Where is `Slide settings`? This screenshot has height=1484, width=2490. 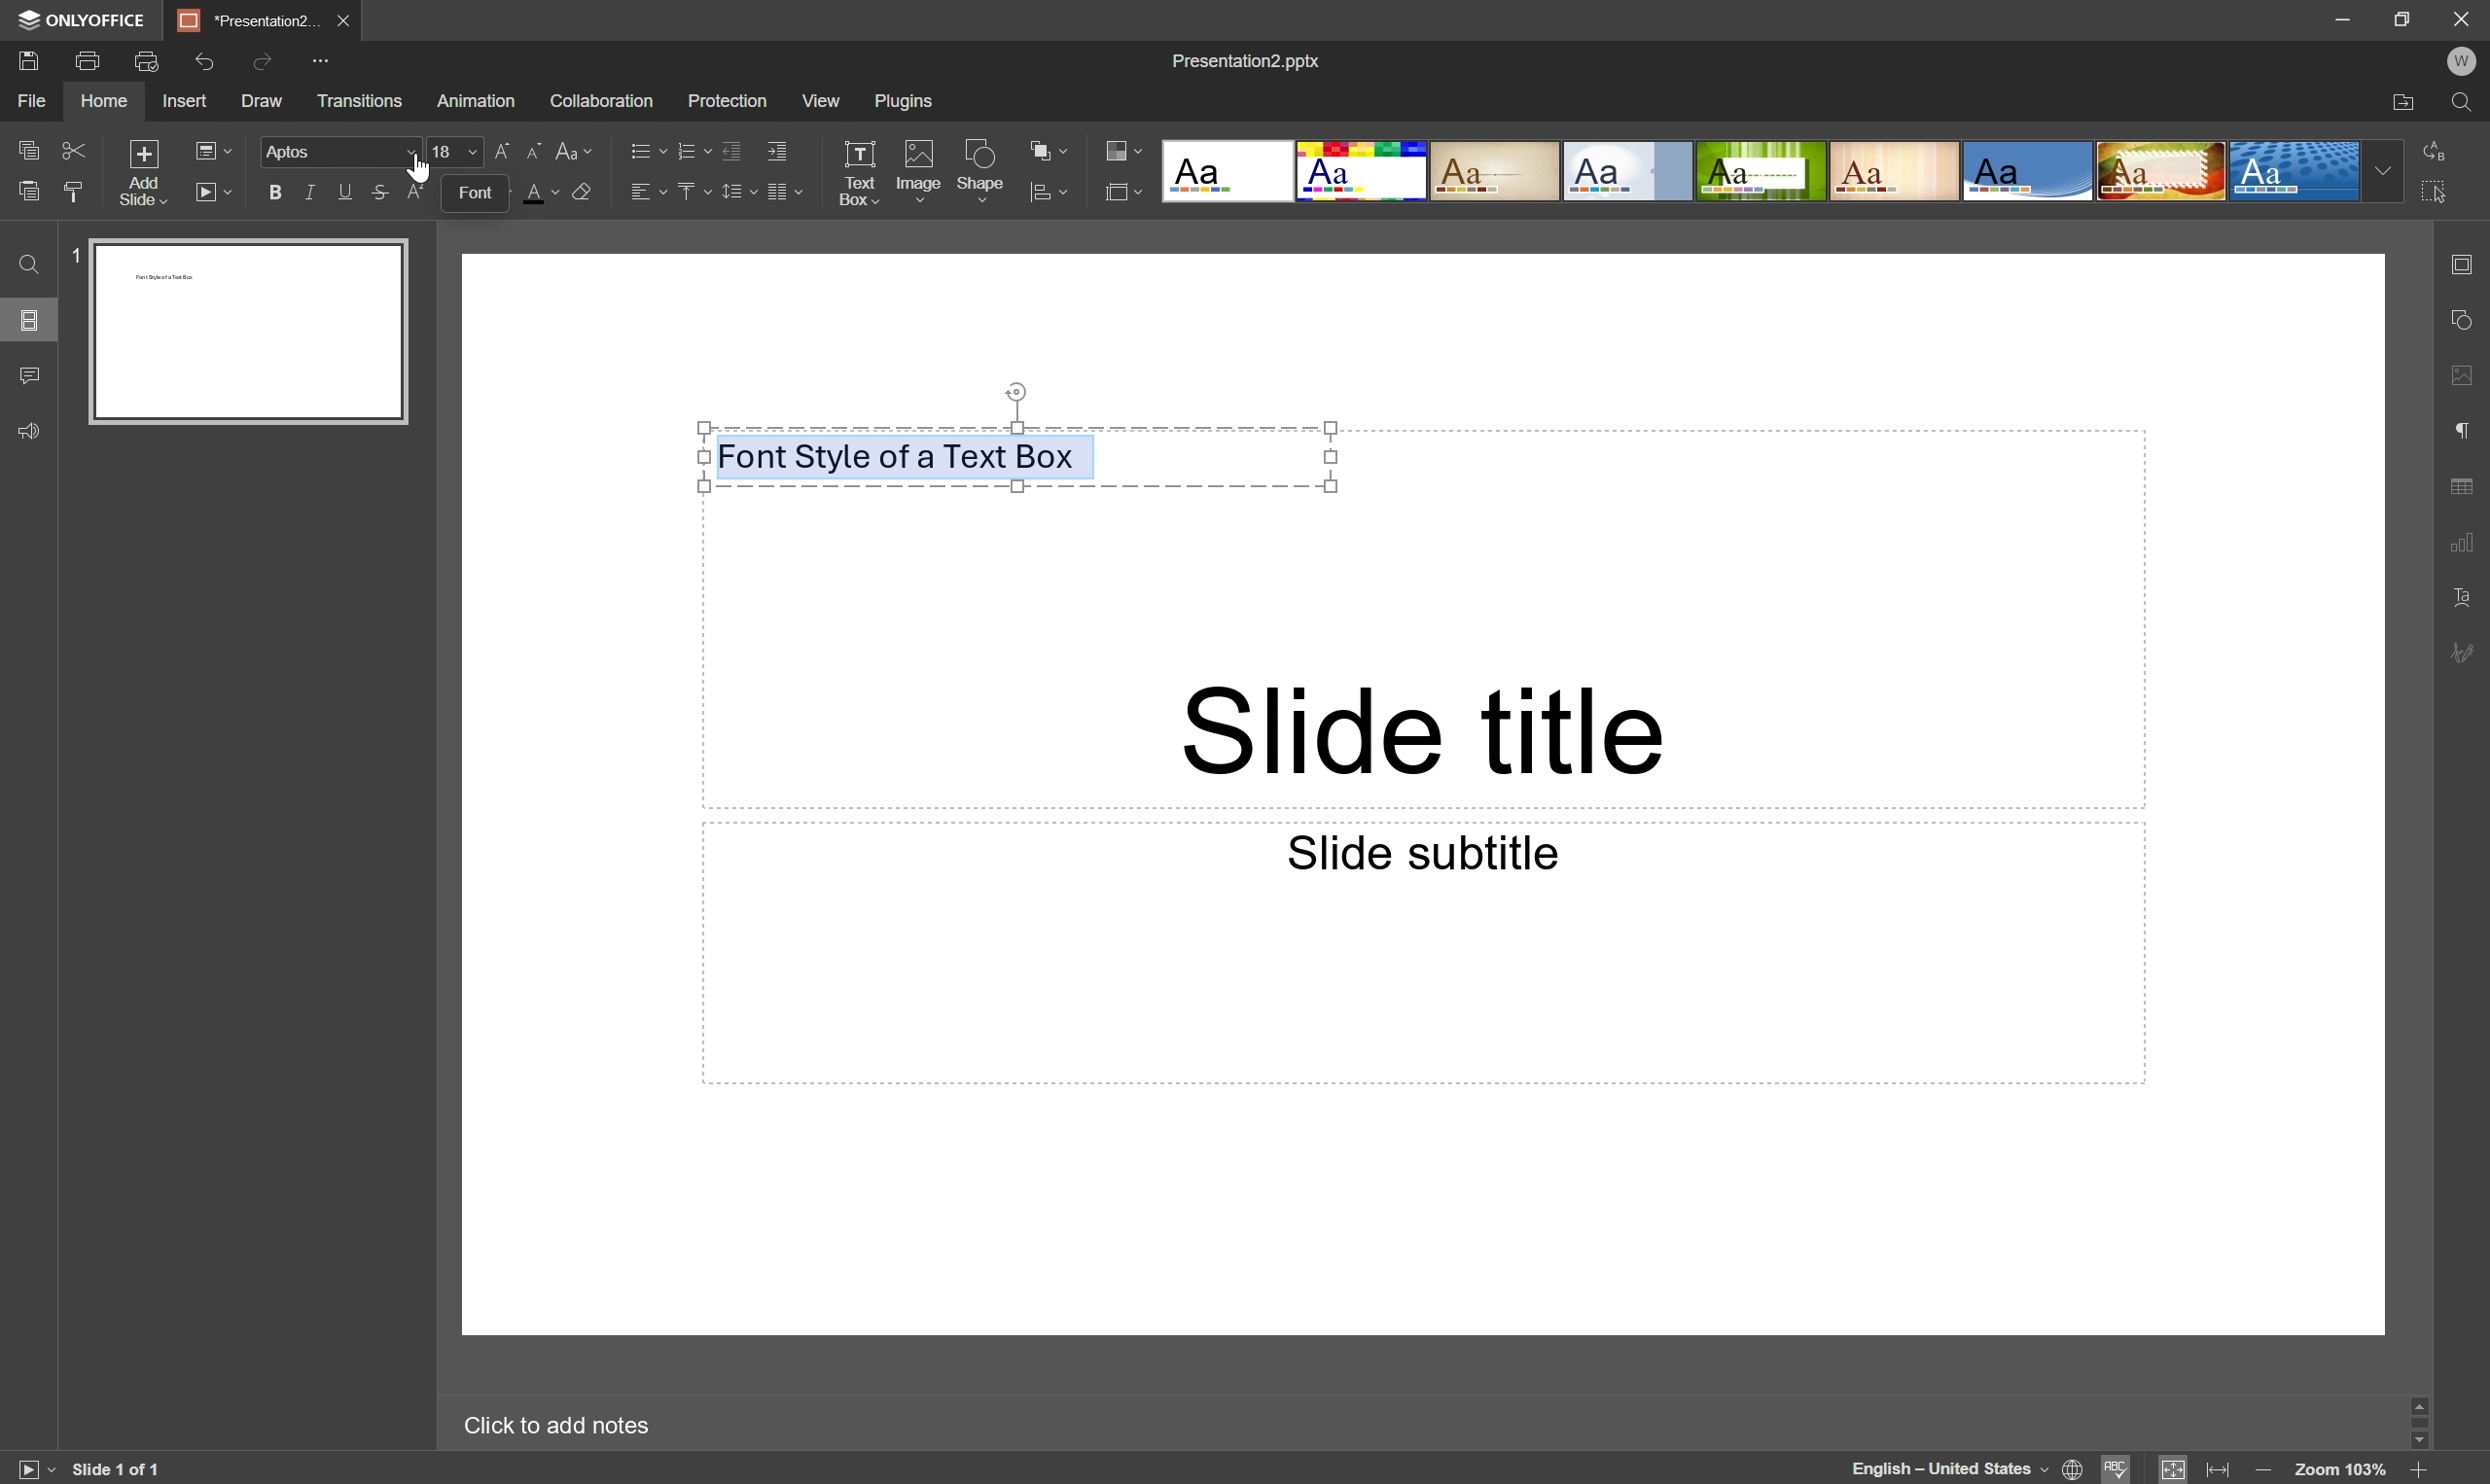 Slide settings is located at coordinates (2468, 263).